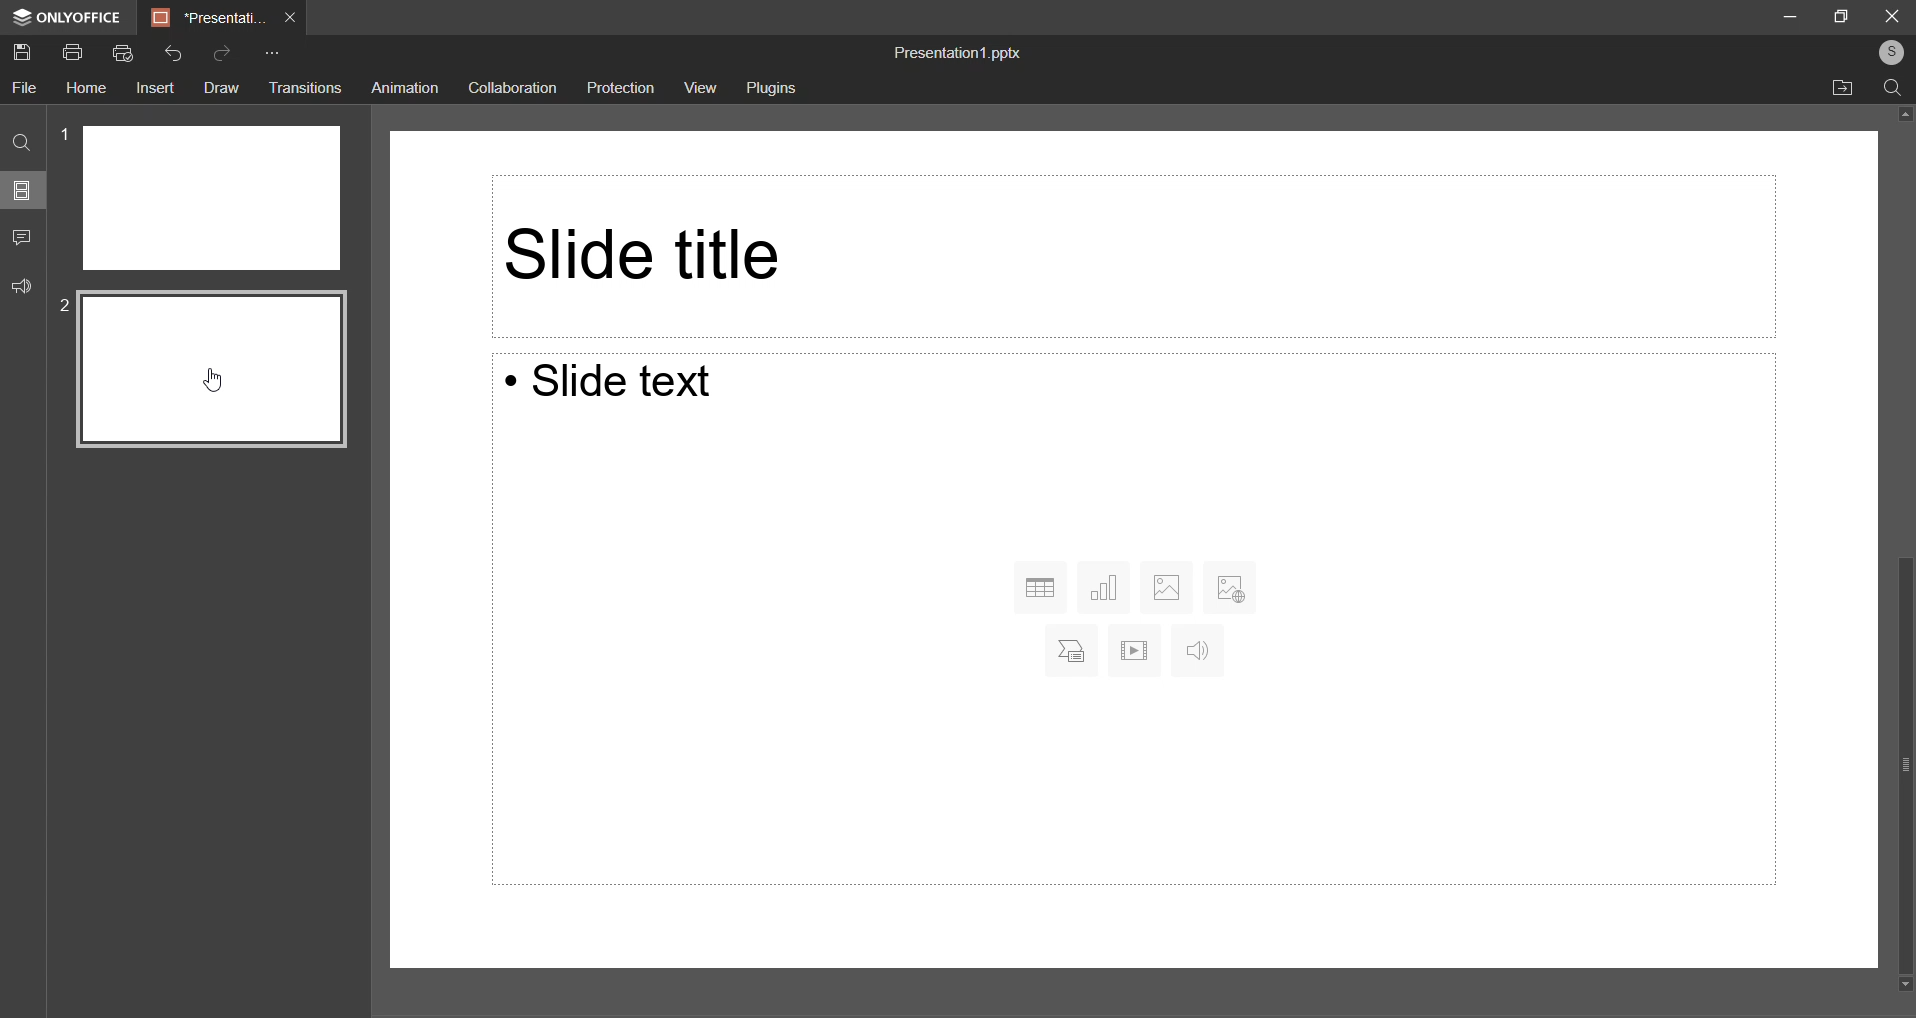 This screenshot has height=1018, width=1916. What do you see at coordinates (1106, 586) in the screenshot?
I see `Chart` at bounding box center [1106, 586].